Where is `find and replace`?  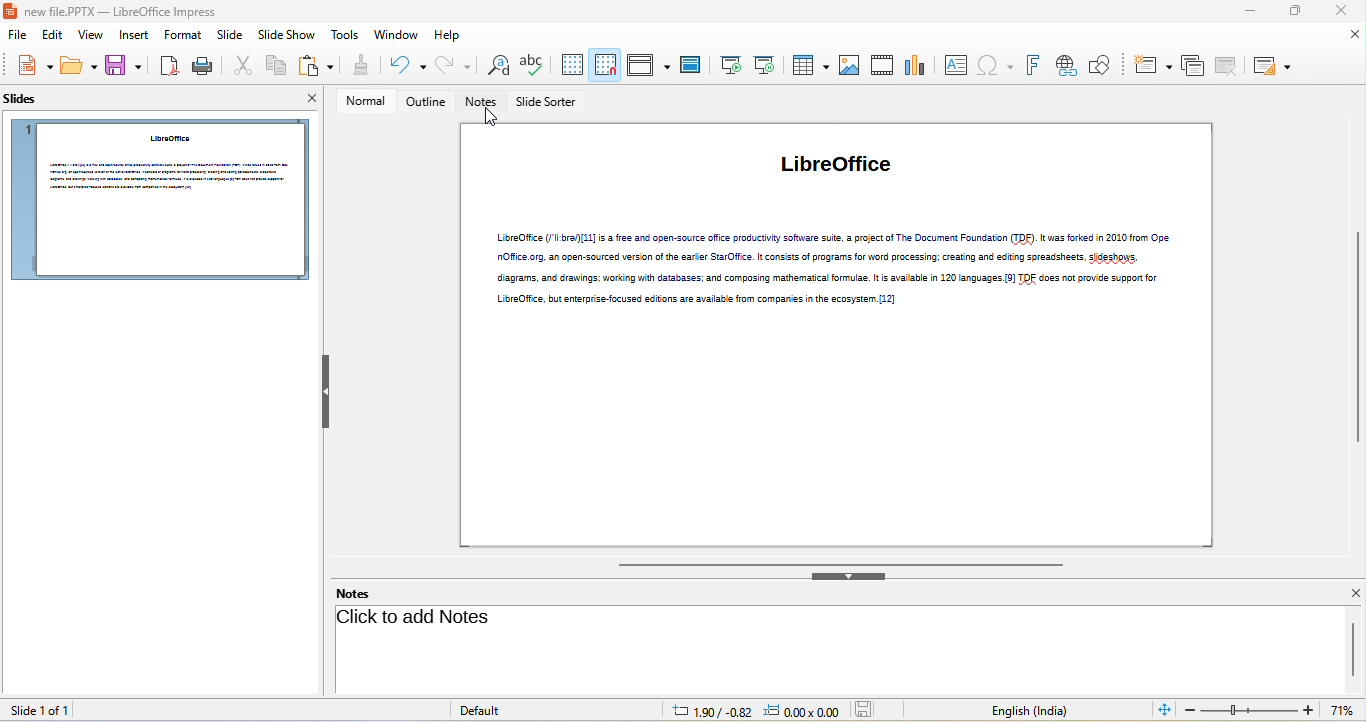 find and replace is located at coordinates (494, 67).